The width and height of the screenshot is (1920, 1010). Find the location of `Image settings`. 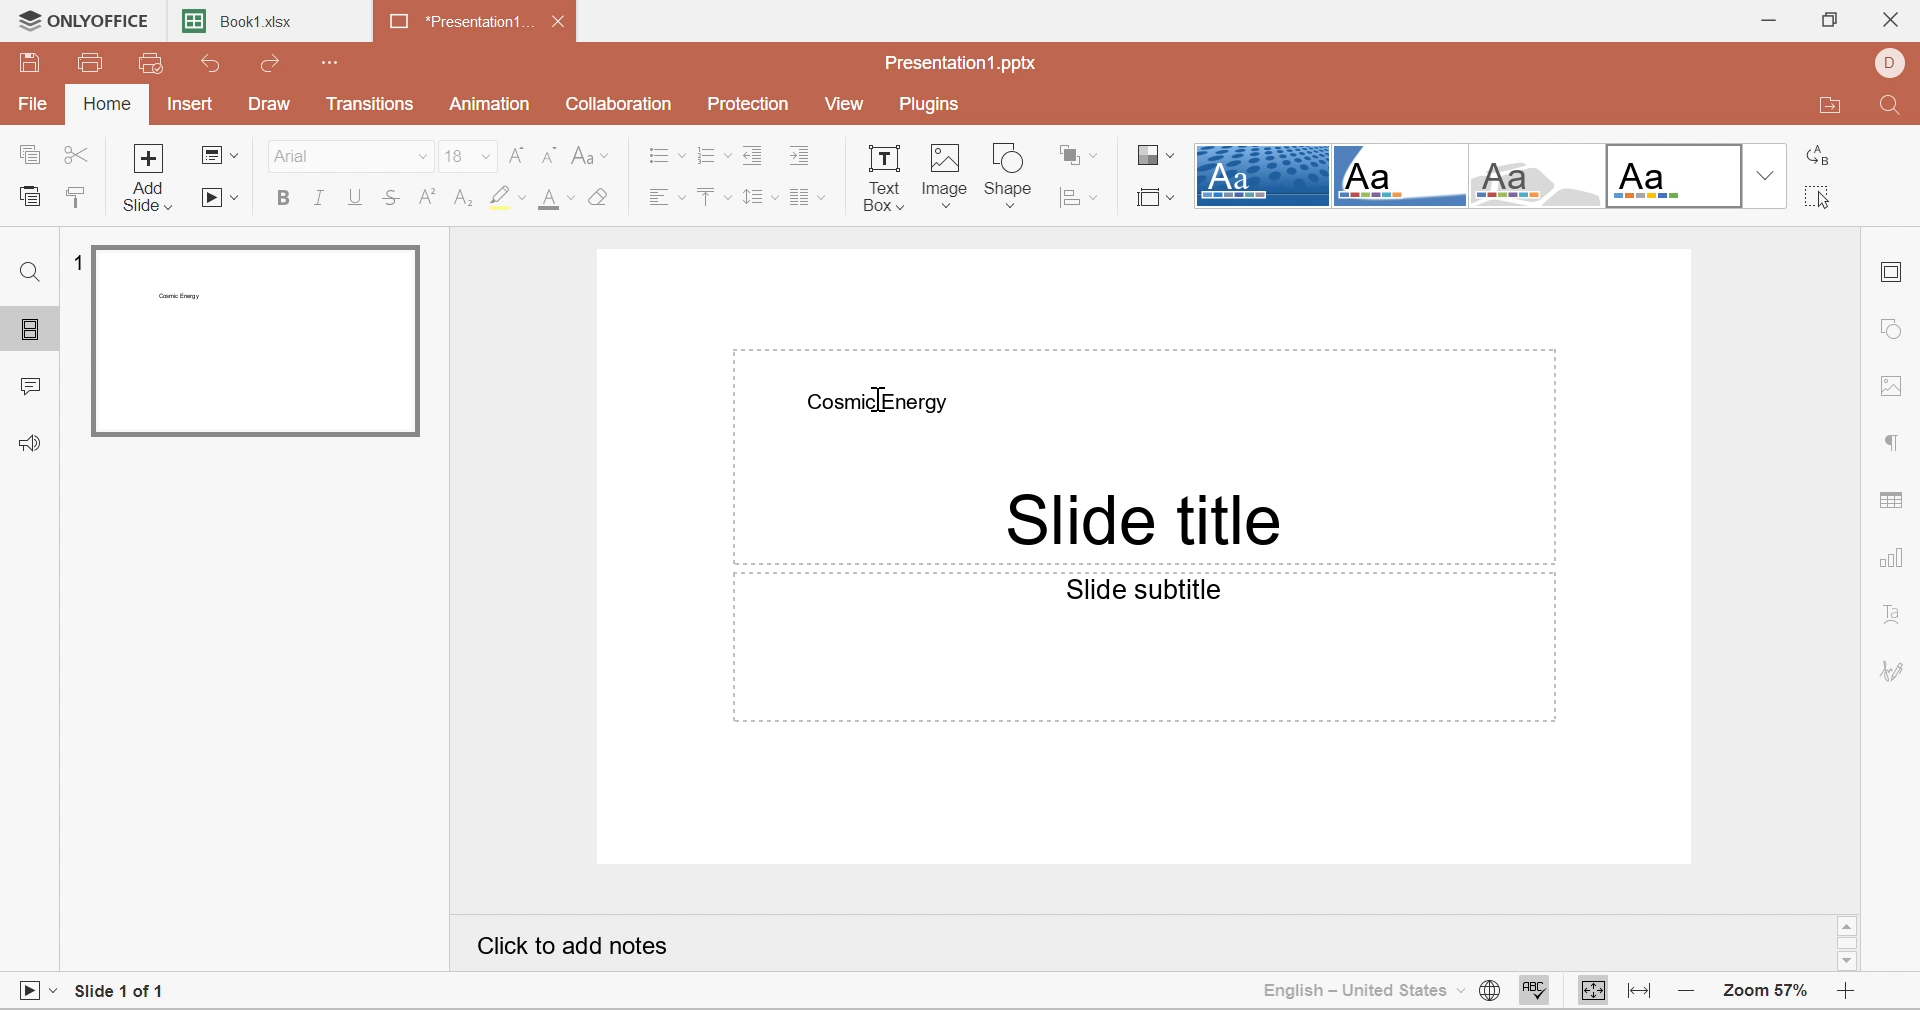

Image settings is located at coordinates (1895, 387).